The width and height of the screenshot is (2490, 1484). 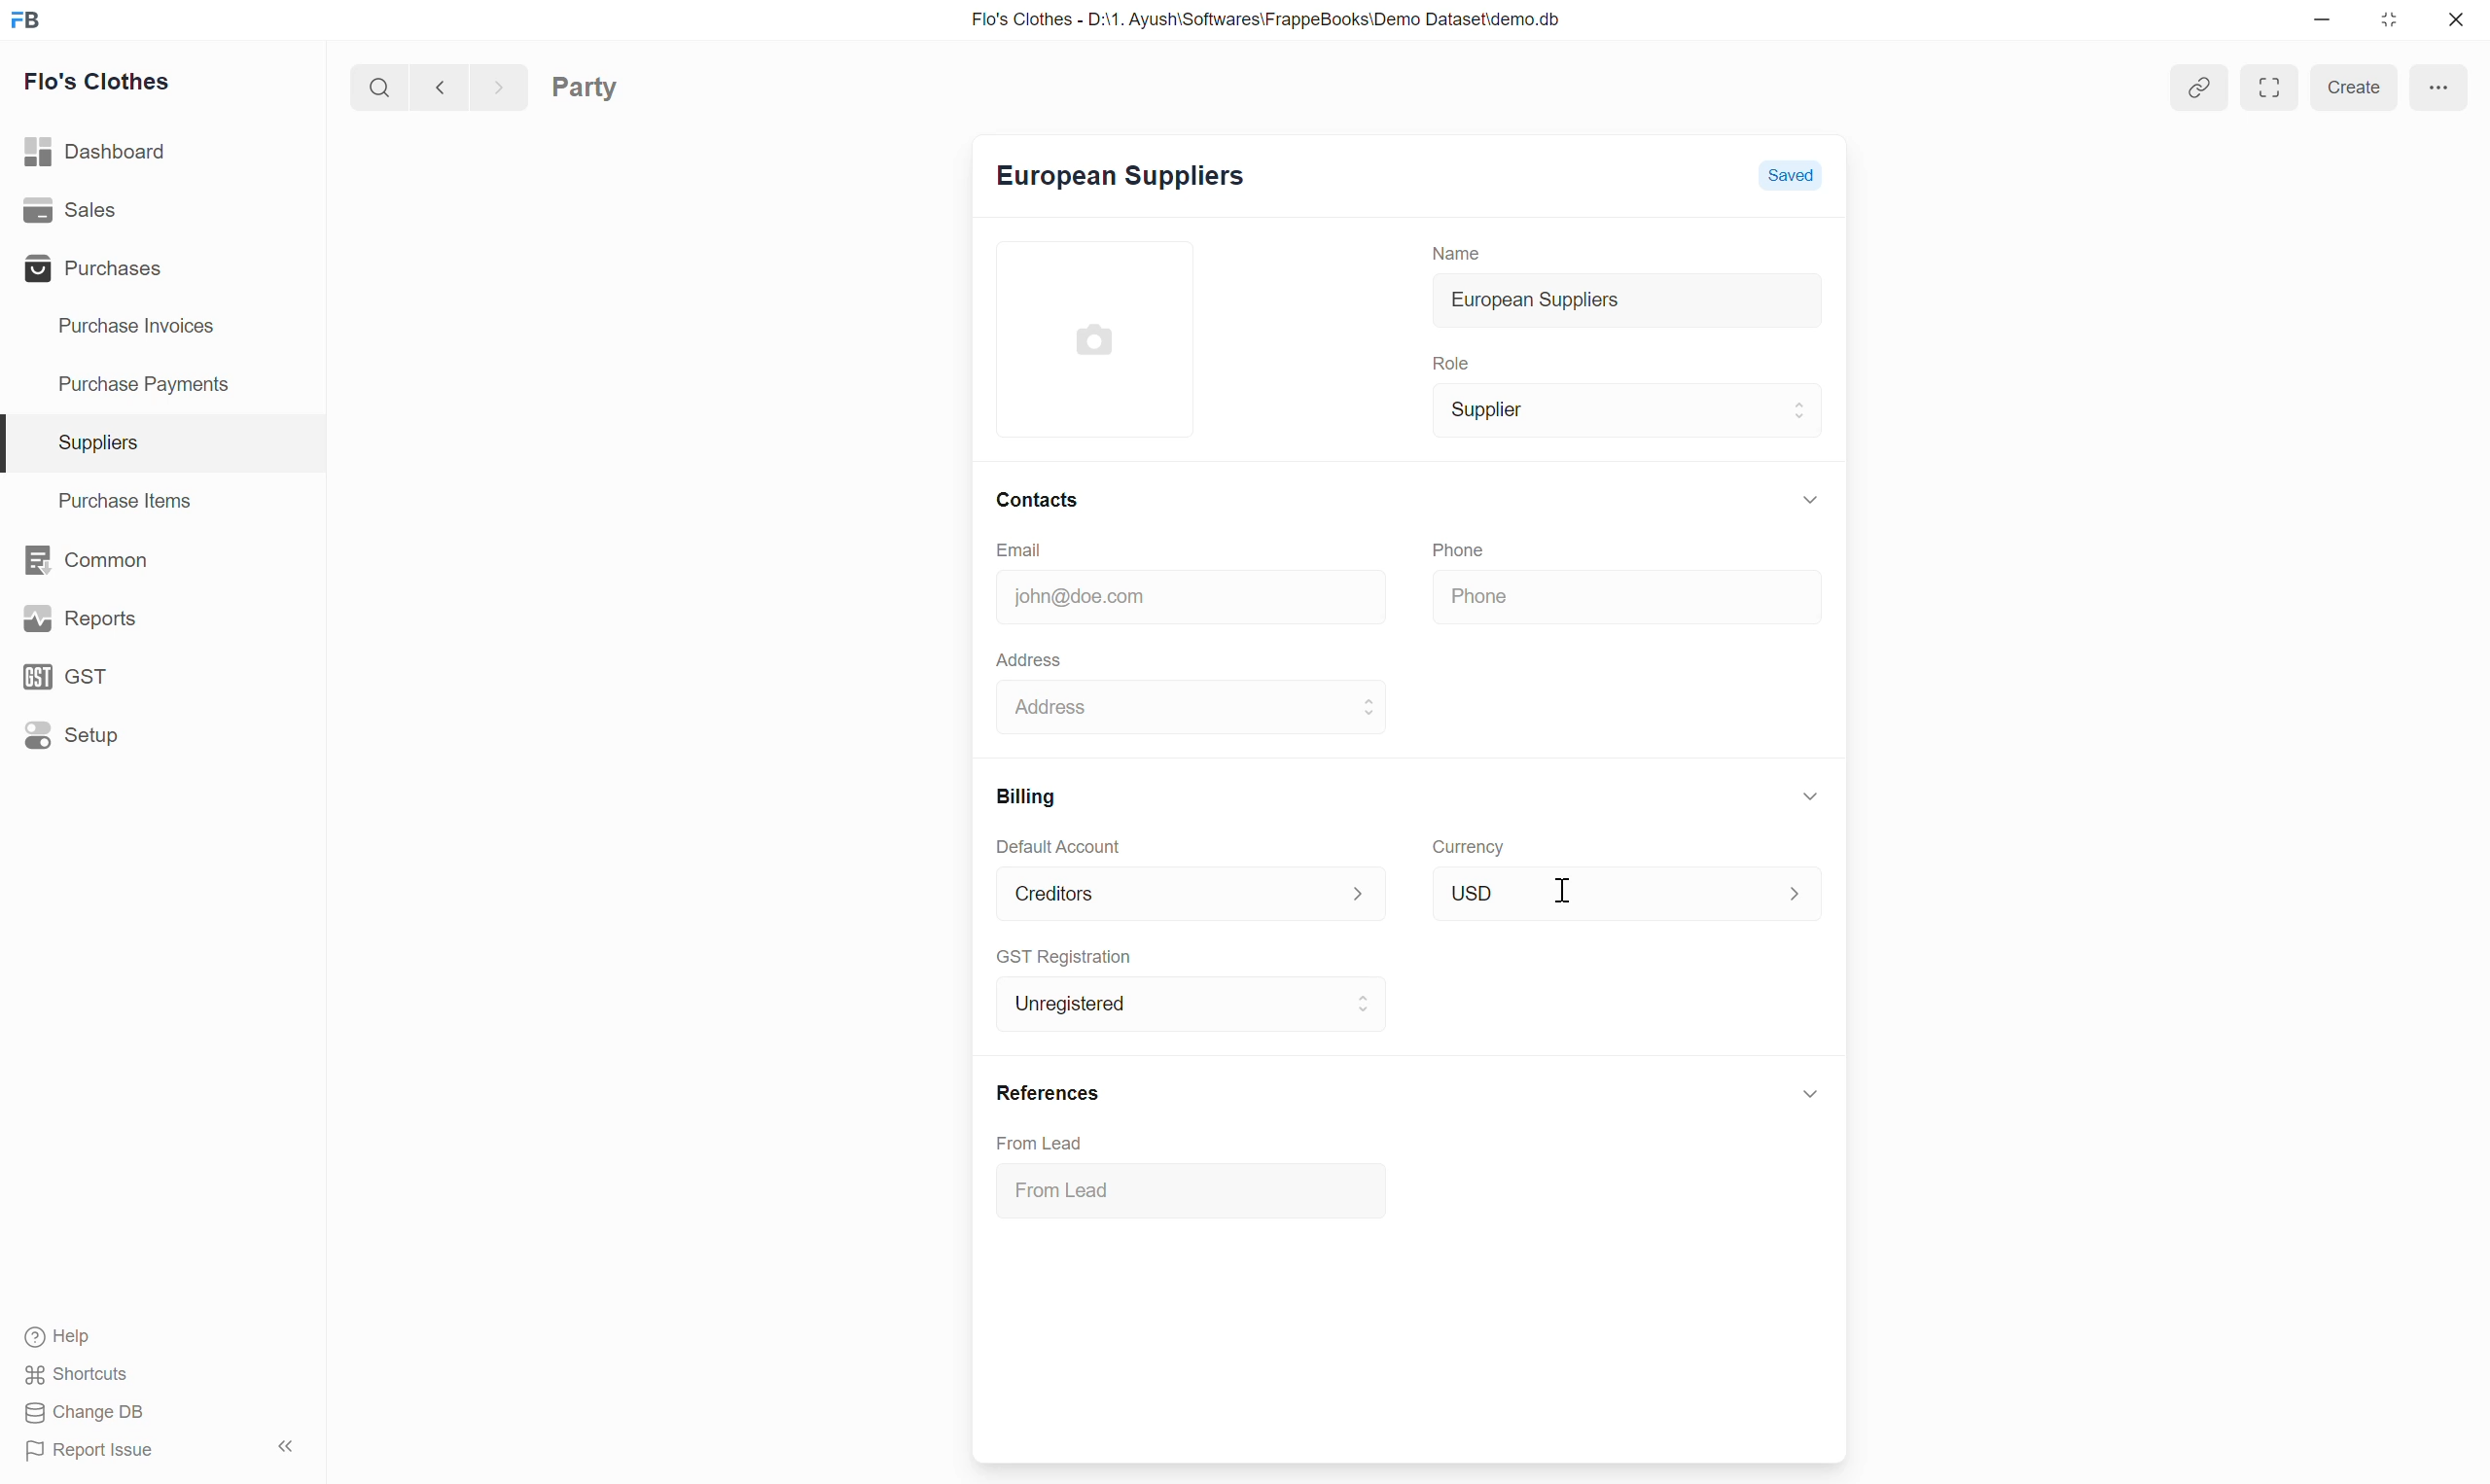 I want to click on Help, so click(x=54, y=1330).